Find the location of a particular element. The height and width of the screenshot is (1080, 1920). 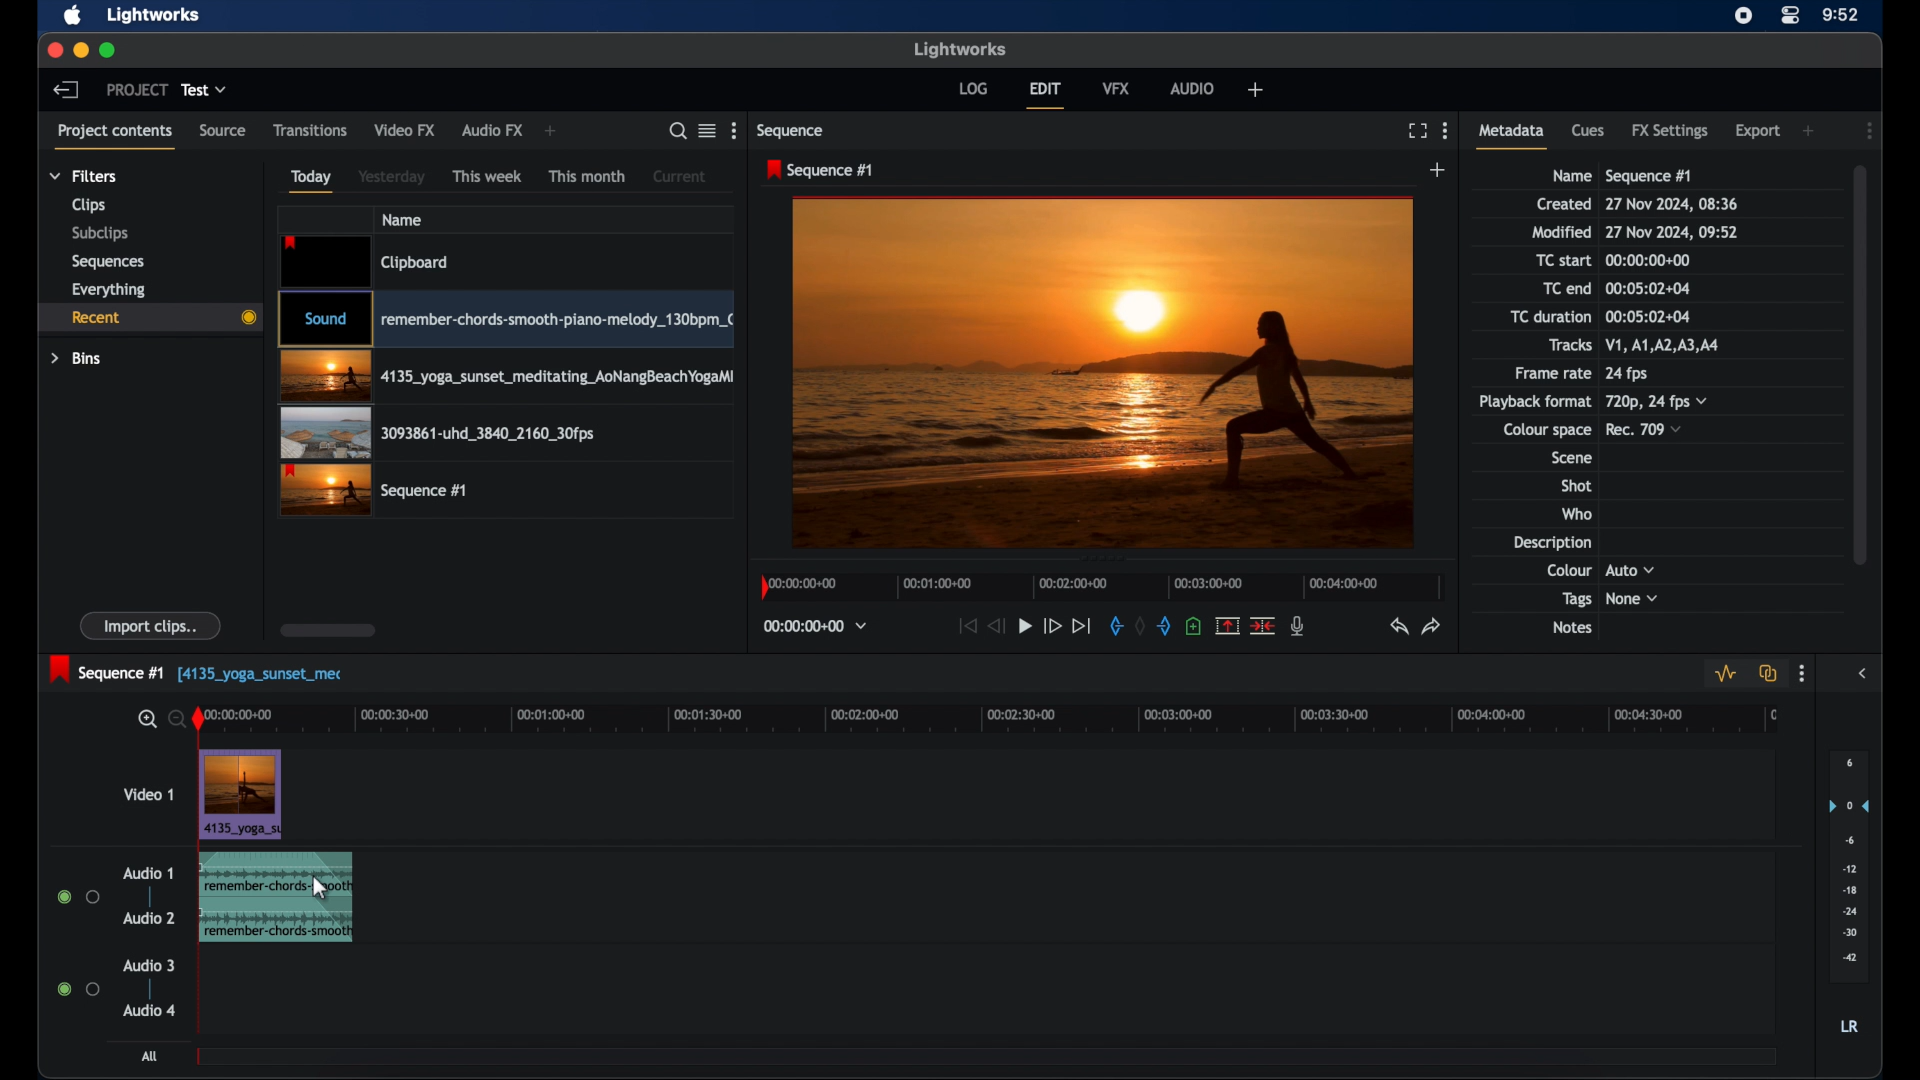

scene is located at coordinates (1570, 458).